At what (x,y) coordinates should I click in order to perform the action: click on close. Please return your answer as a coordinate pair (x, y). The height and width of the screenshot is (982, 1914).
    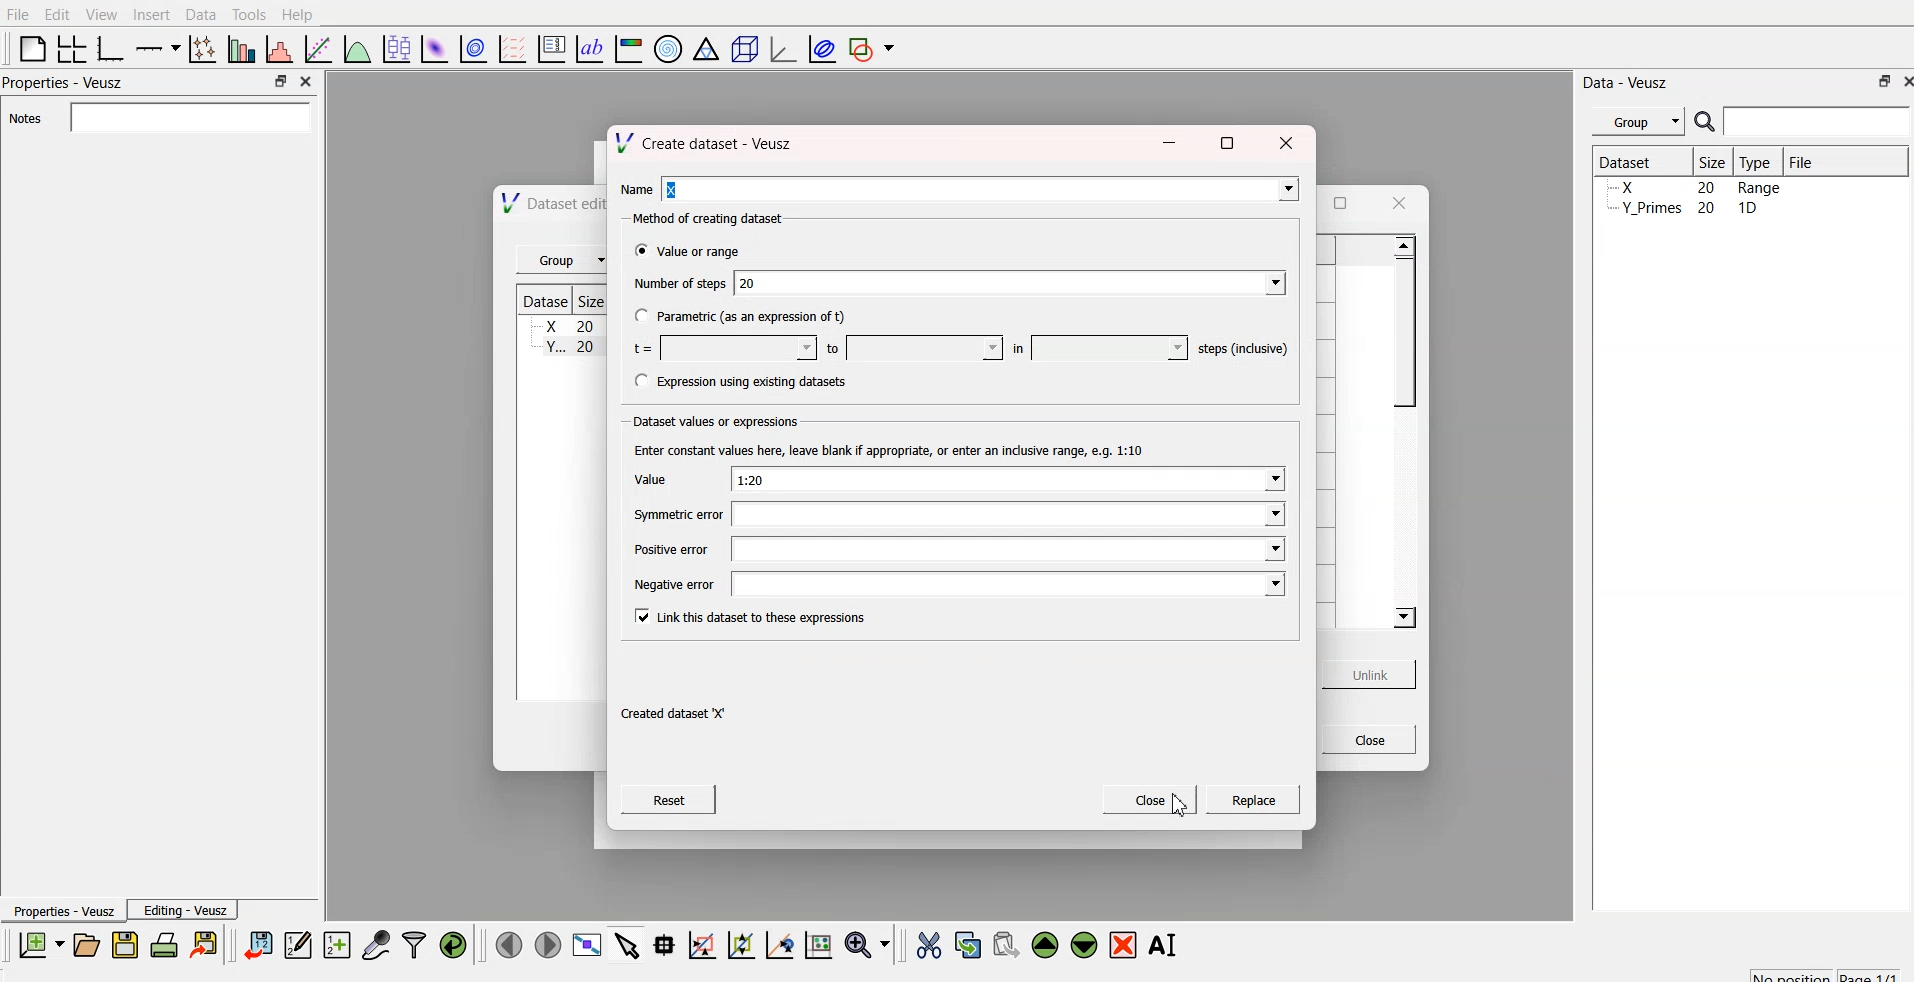
    Looking at the image, I should click on (304, 80).